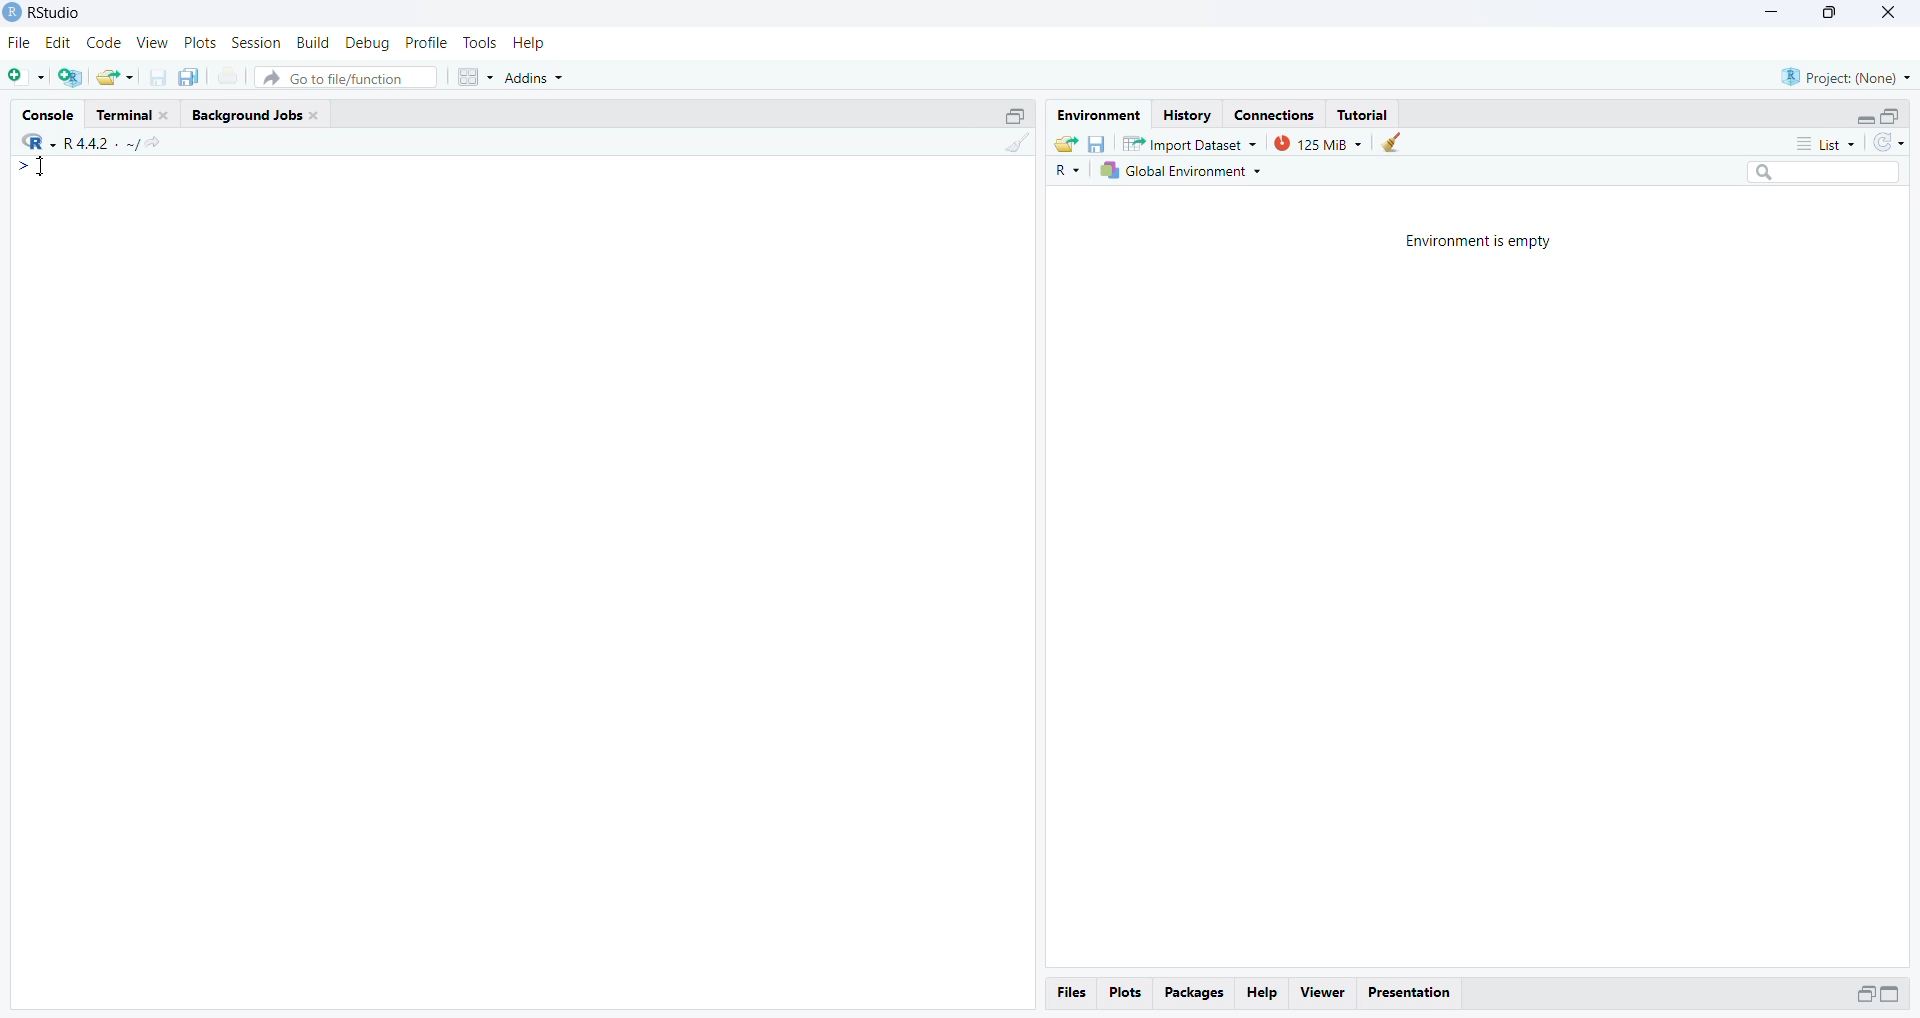 The image size is (1920, 1018). What do you see at coordinates (1316, 144) in the screenshot?
I see `125 MiB` at bounding box center [1316, 144].